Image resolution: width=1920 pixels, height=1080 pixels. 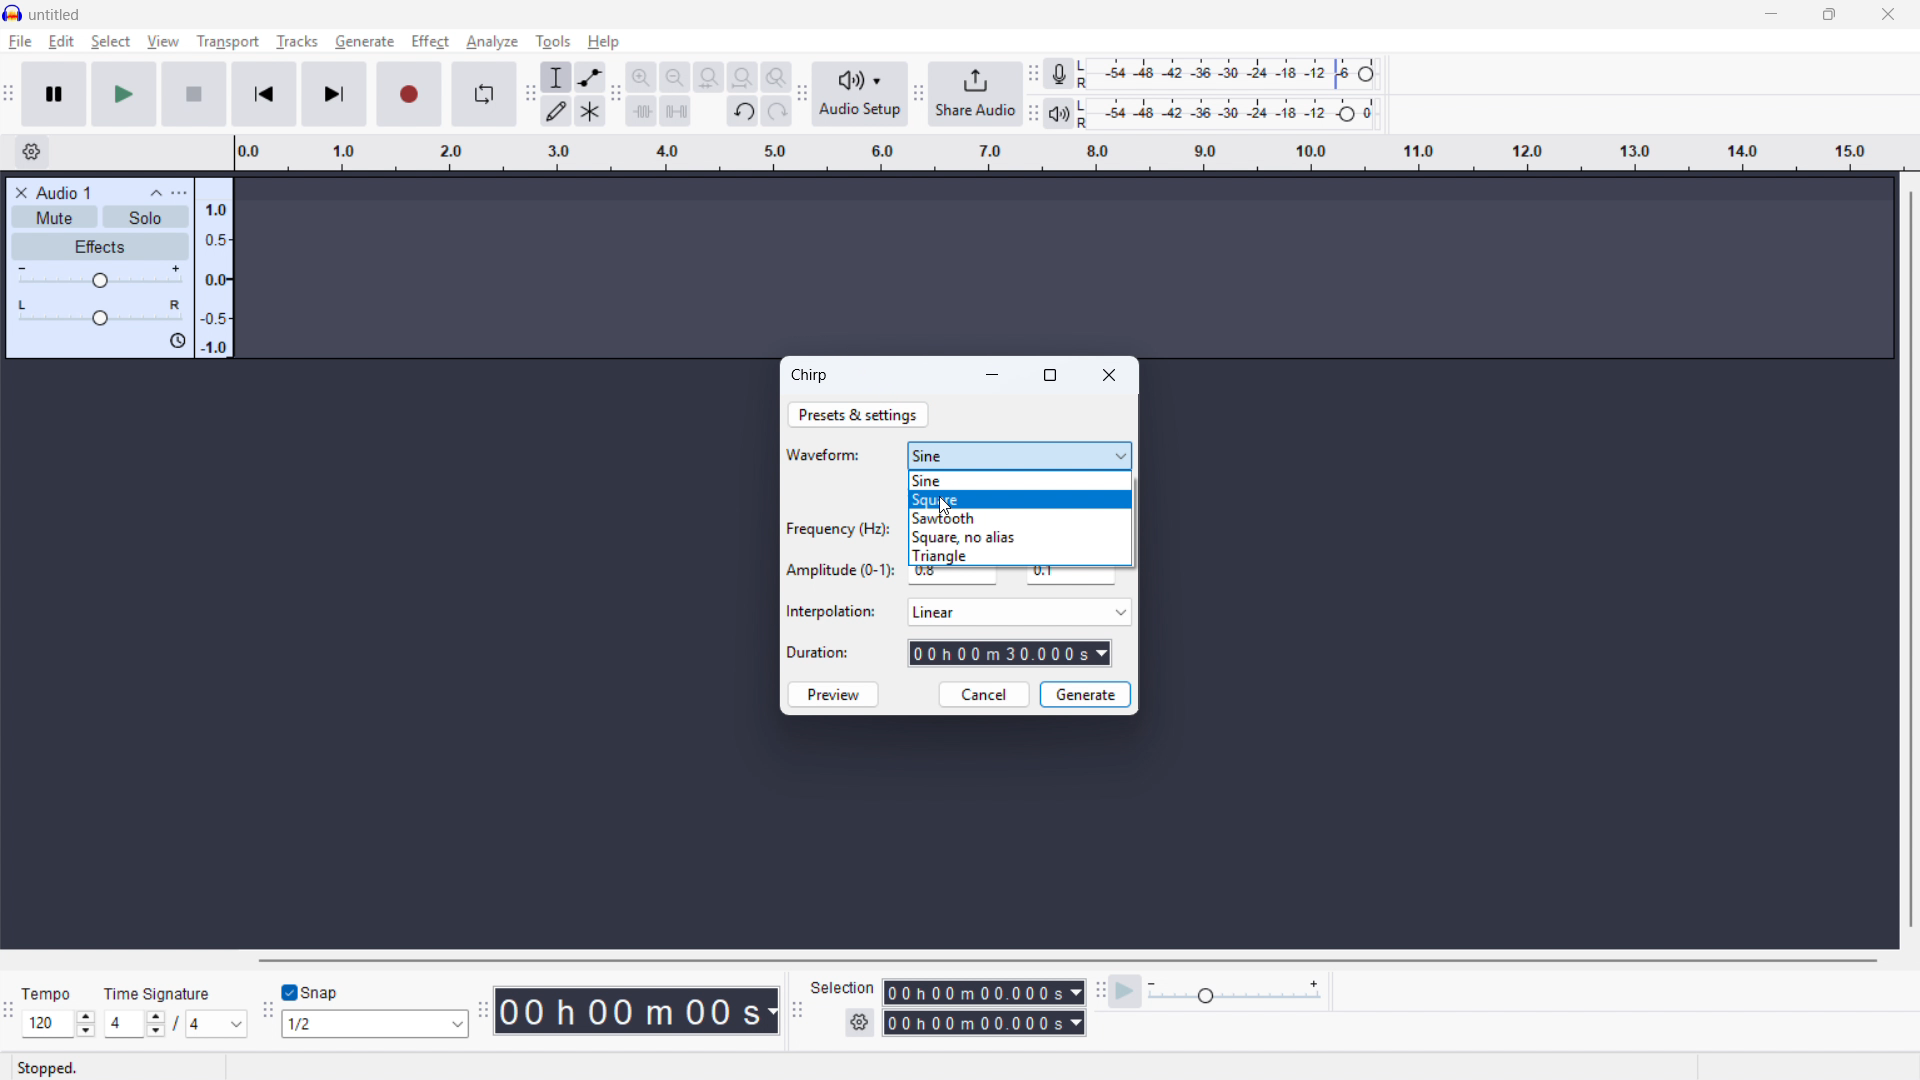 What do you see at coordinates (591, 77) in the screenshot?
I see `Envelope tool` at bounding box center [591, 77].